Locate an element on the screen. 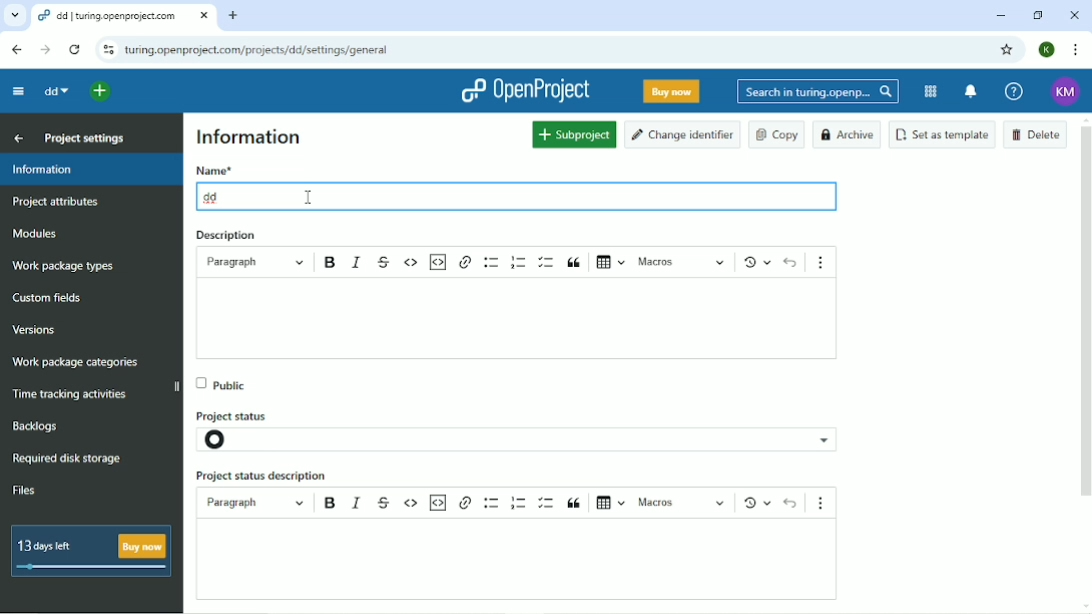 The height and width of the screenshot is (614, 1092). bold is located at coordinates (328, 502).